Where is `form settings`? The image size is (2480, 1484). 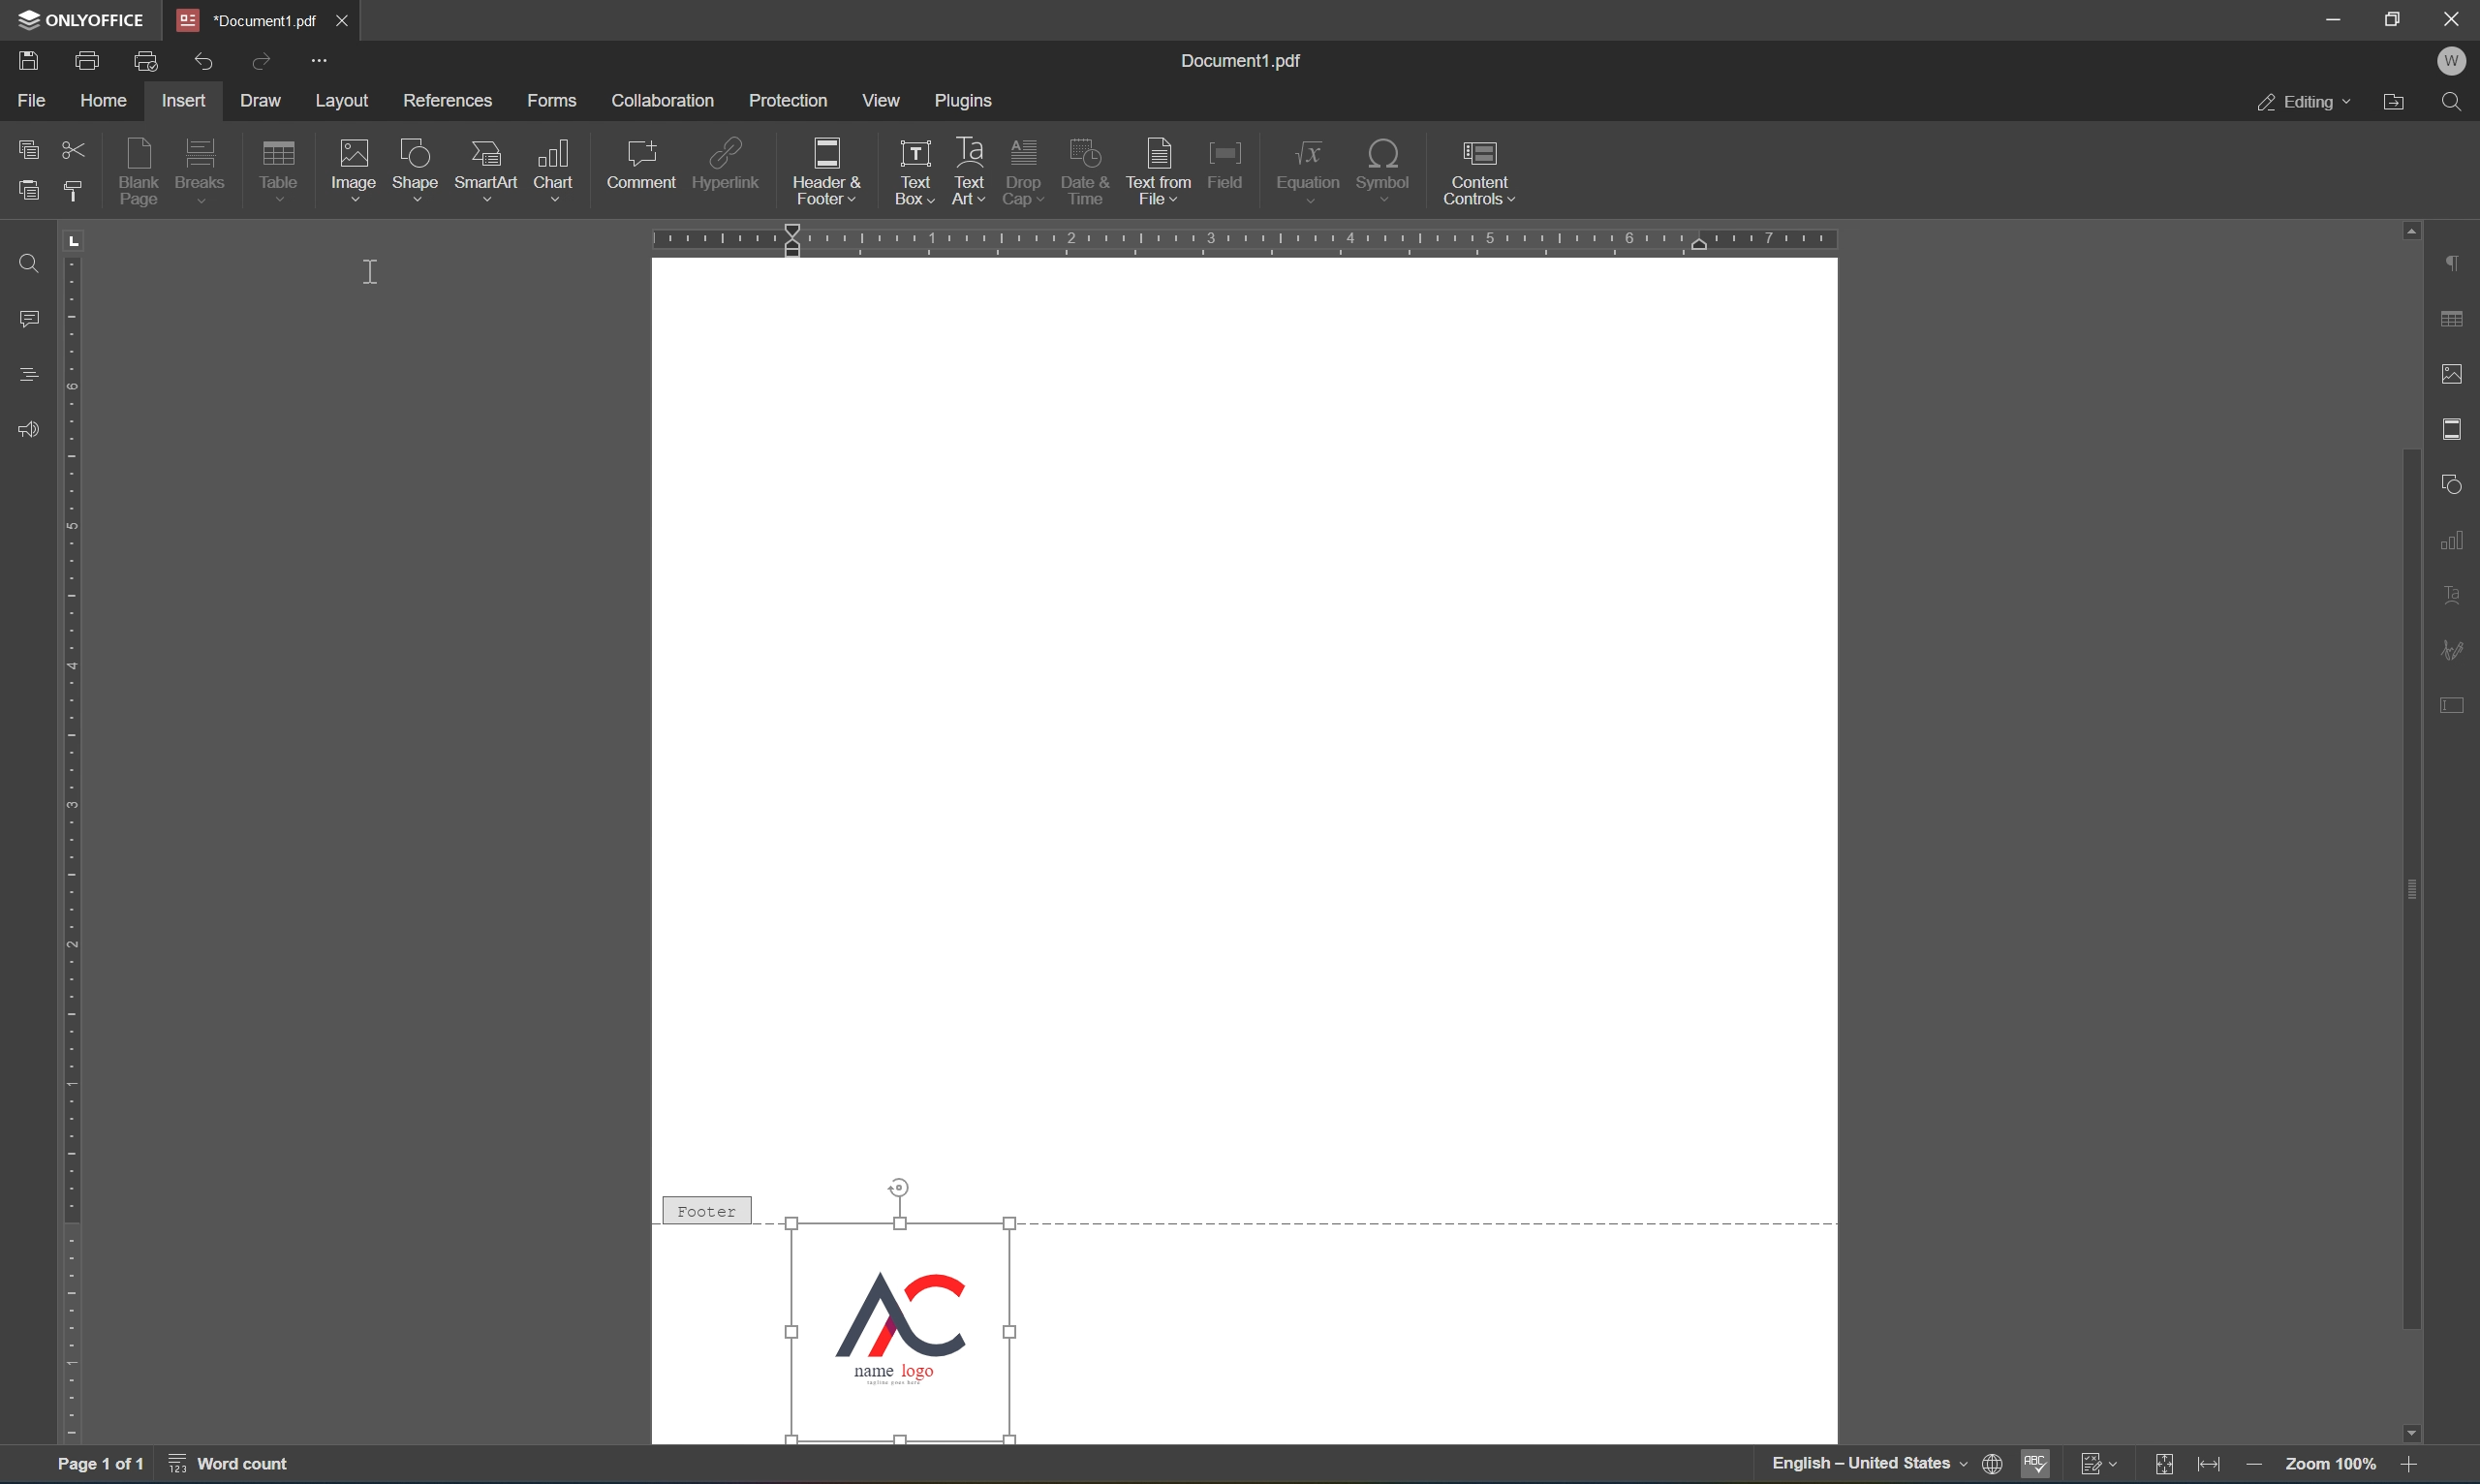
form settings is located at coordinates (2461, 713).